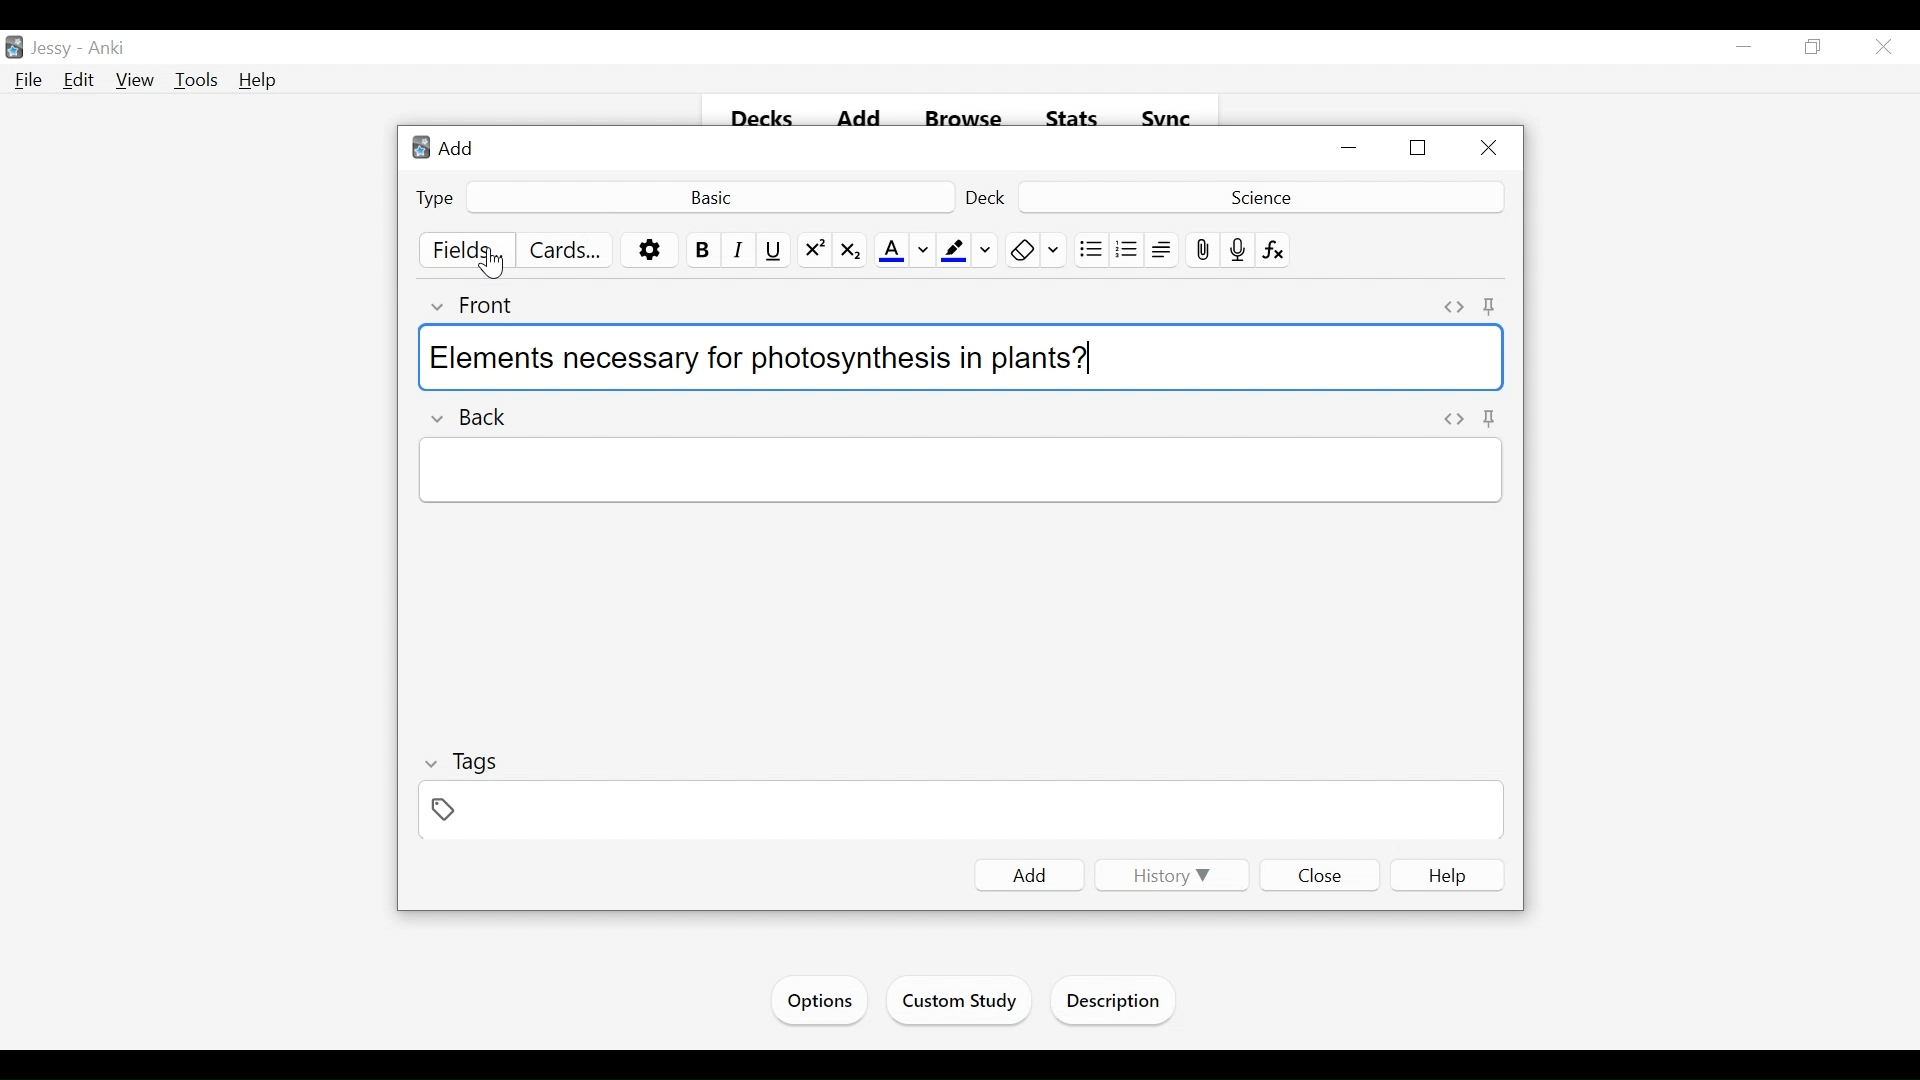 The width and height of the screenshot is (1920, 1080). I want to click on Record Audio, so click(1238, 250).